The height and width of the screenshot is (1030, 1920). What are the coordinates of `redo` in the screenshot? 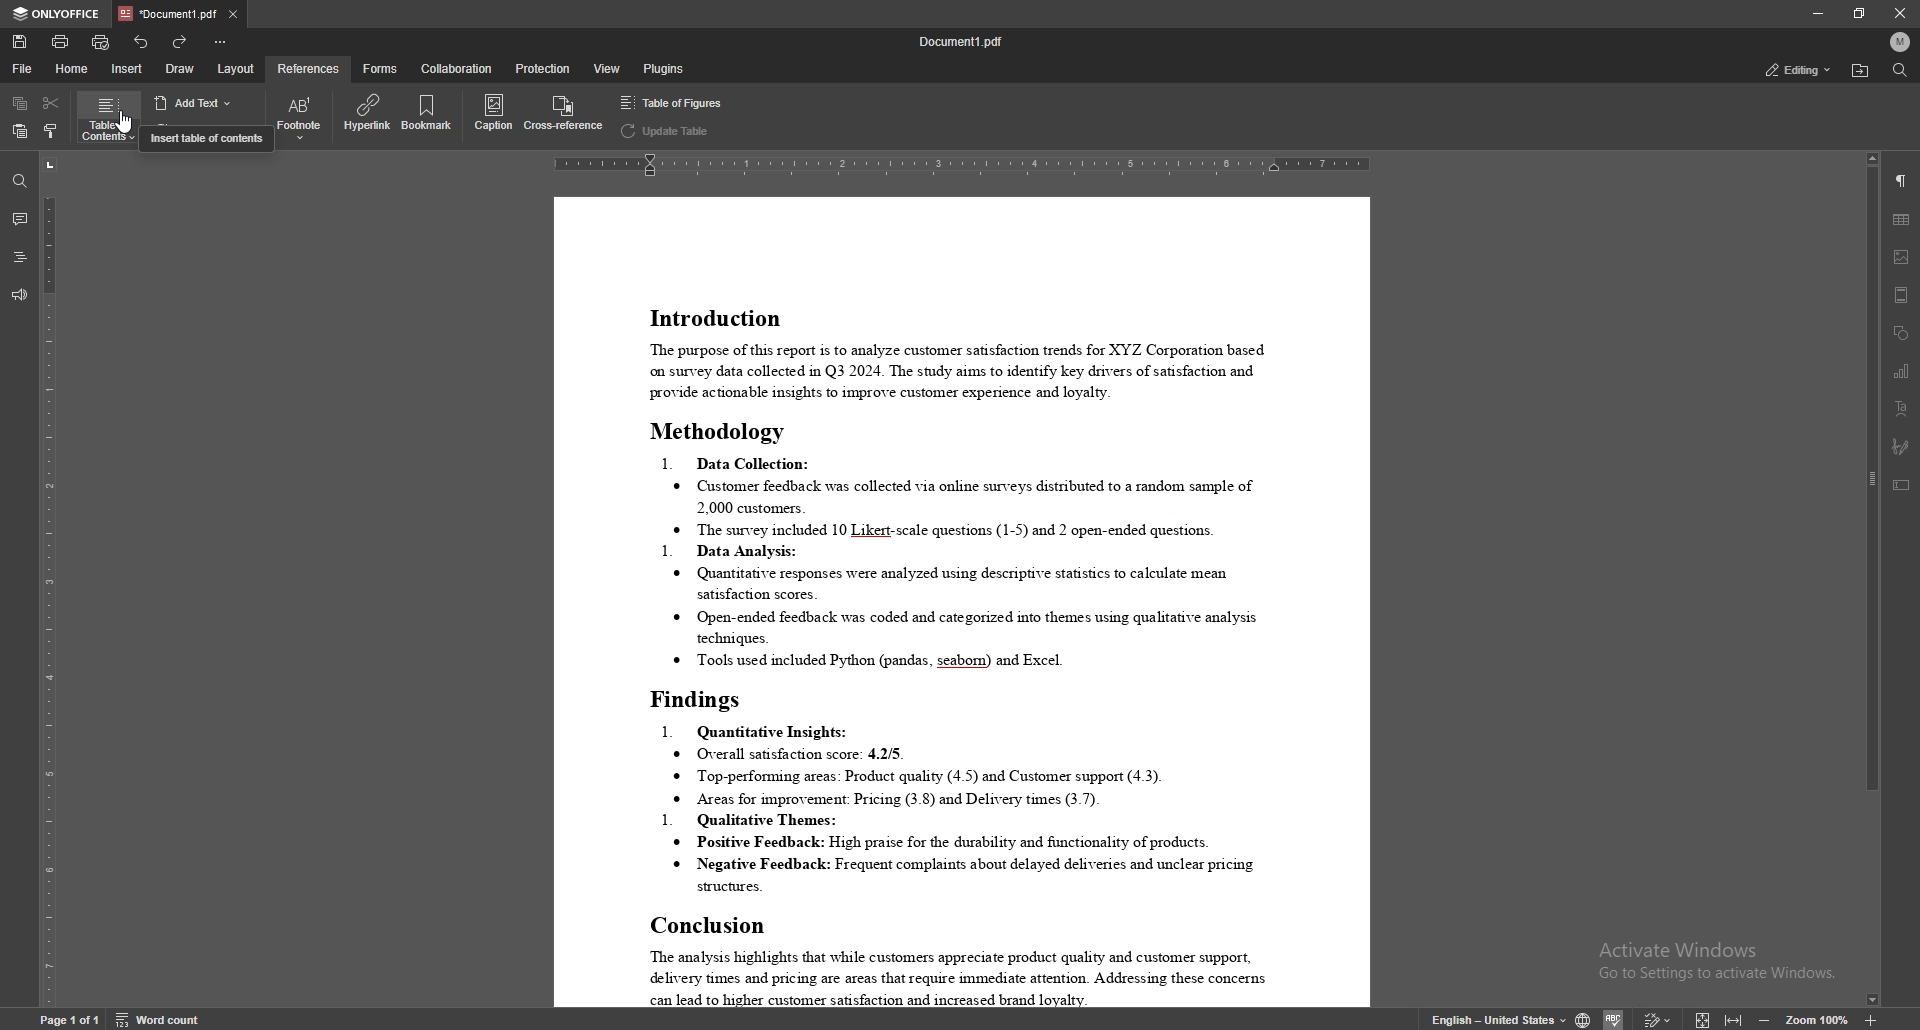 It's located at (183, 42).